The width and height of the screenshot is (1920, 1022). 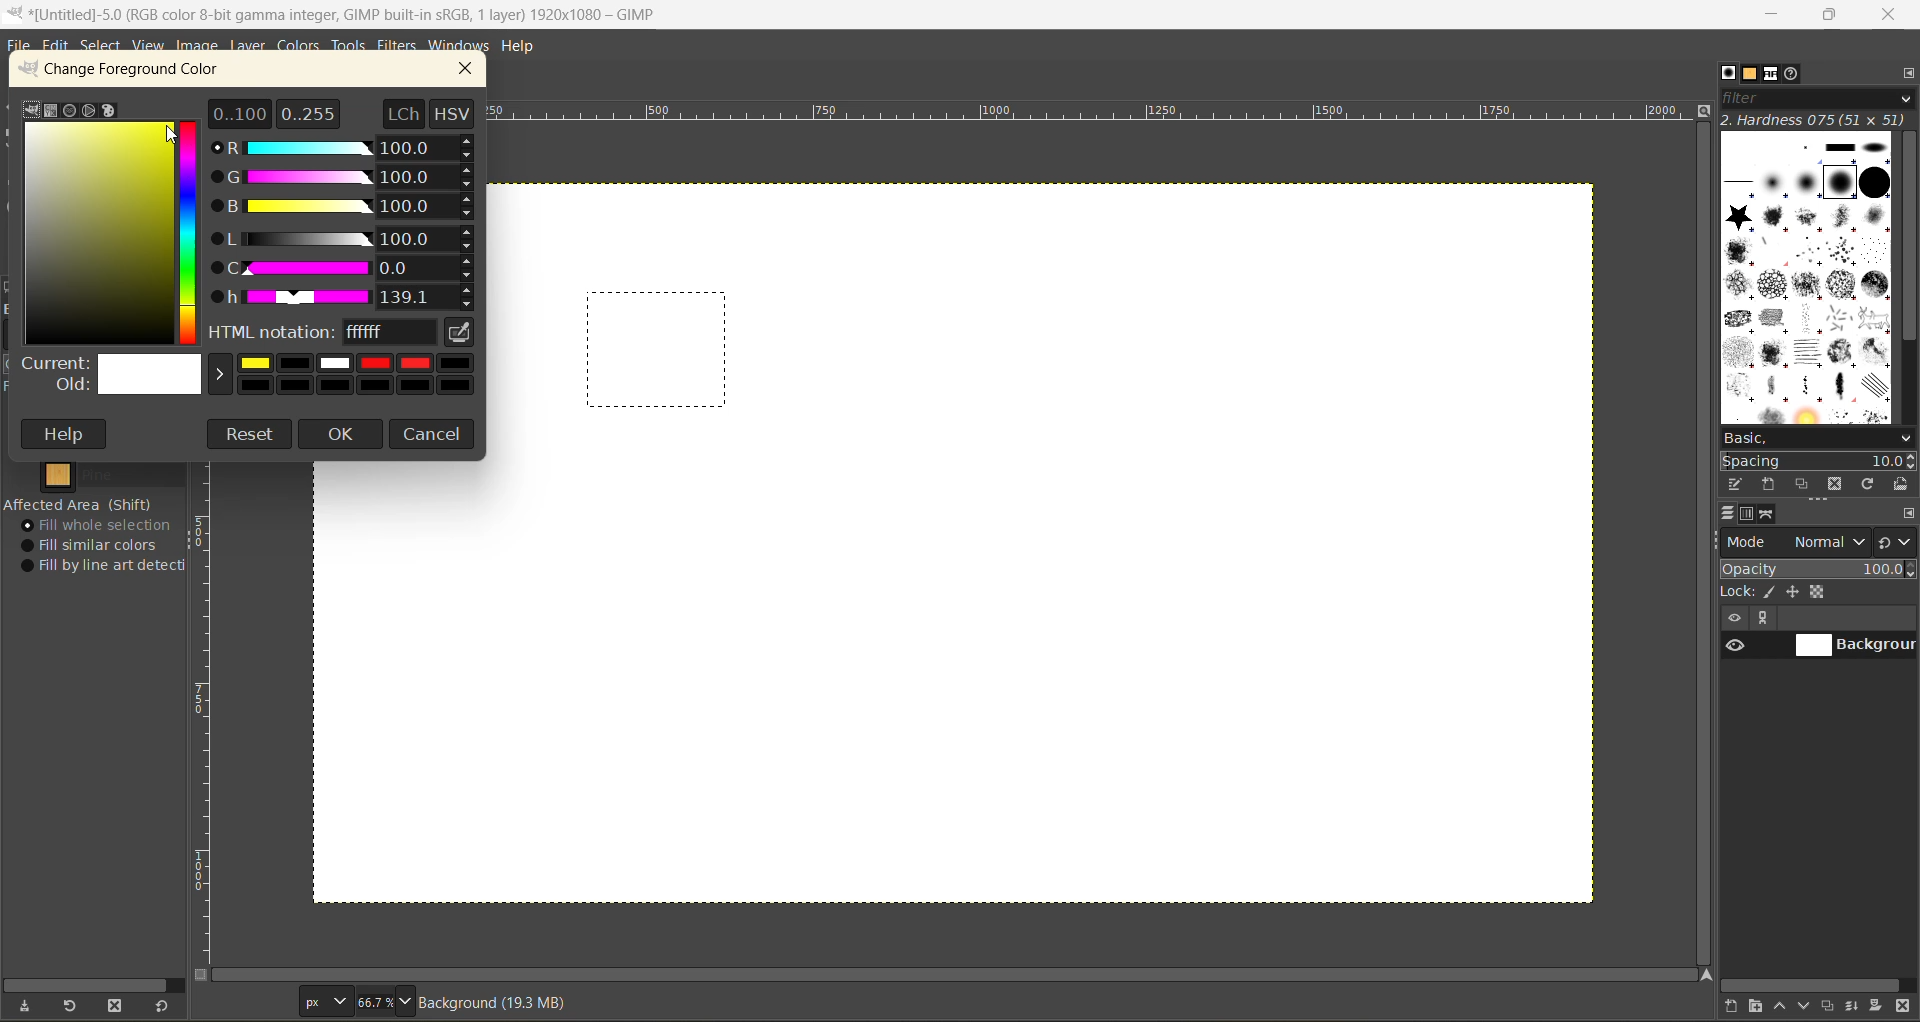 What do you see at coordinates (322, 334) in the screenshot?
I see `html notation` at bounding box center [322, 334].